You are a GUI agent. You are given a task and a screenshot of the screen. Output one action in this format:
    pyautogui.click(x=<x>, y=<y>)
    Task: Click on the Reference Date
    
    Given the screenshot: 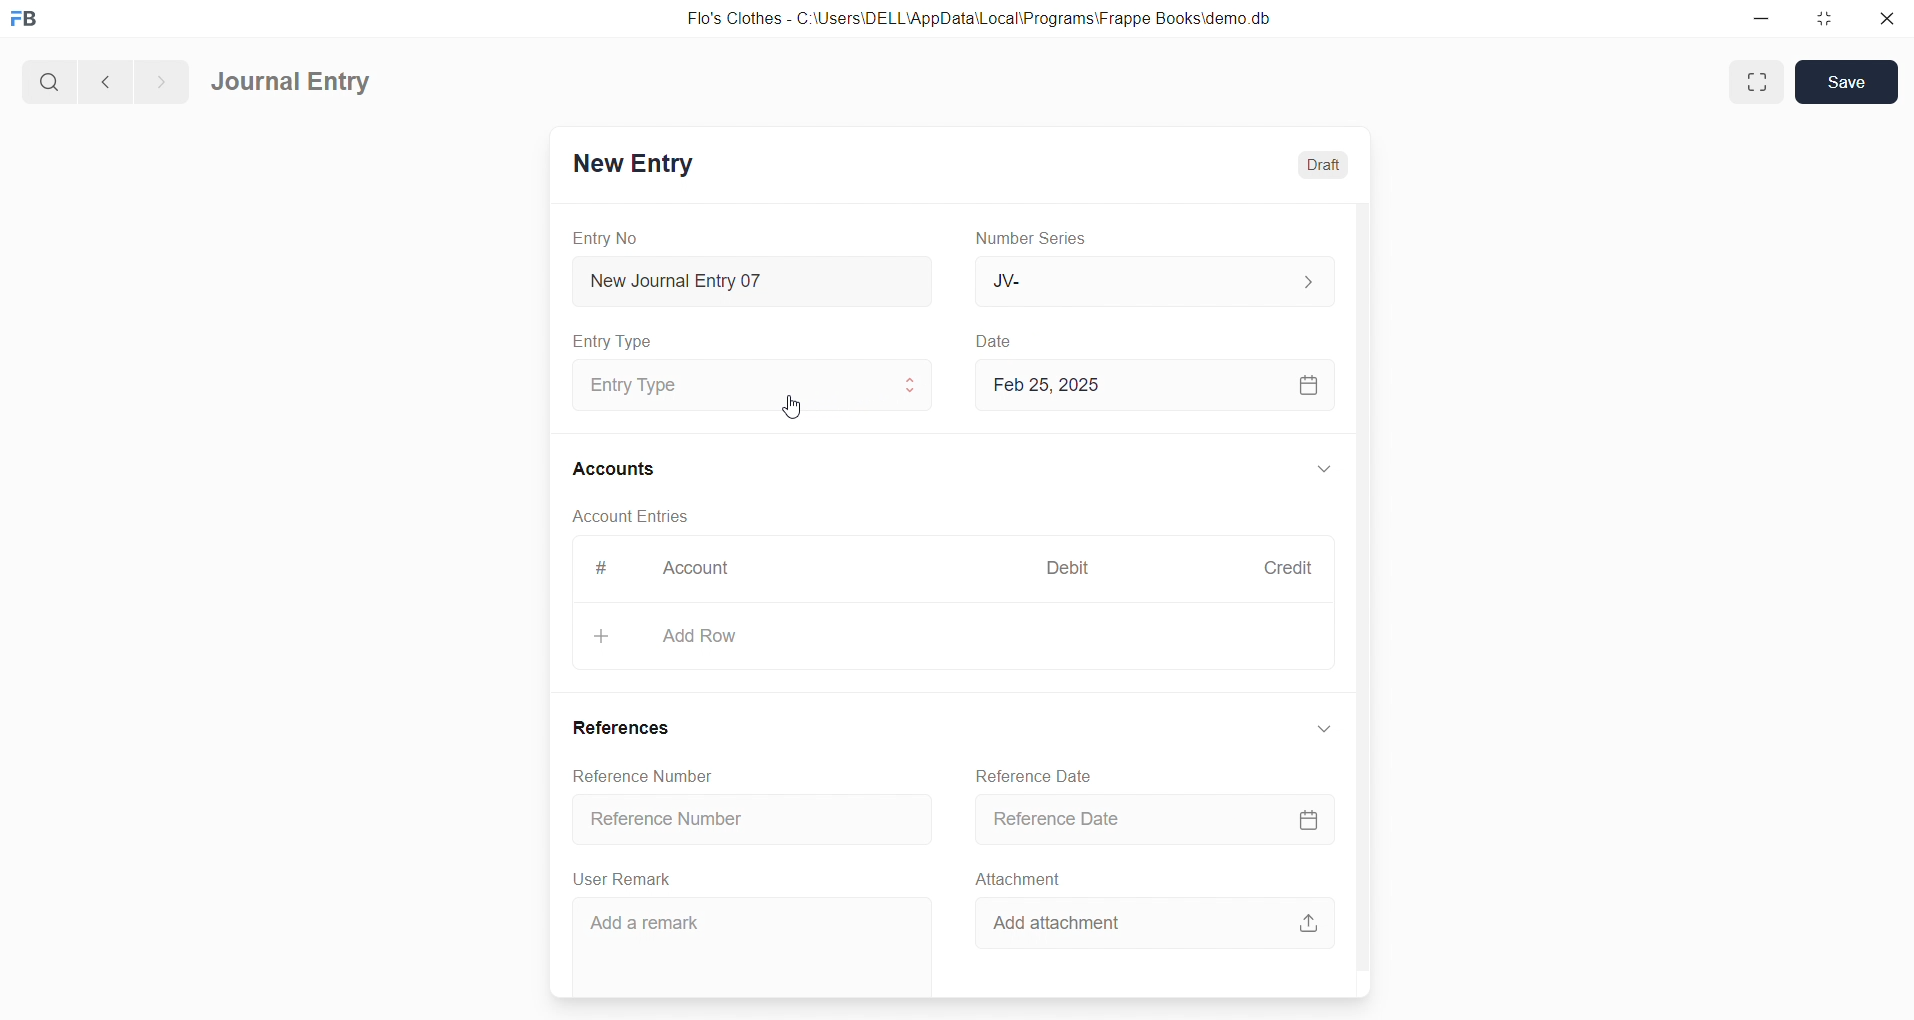 What is the action you would take?
    pyautogui.click(x=1036, y=774)
    